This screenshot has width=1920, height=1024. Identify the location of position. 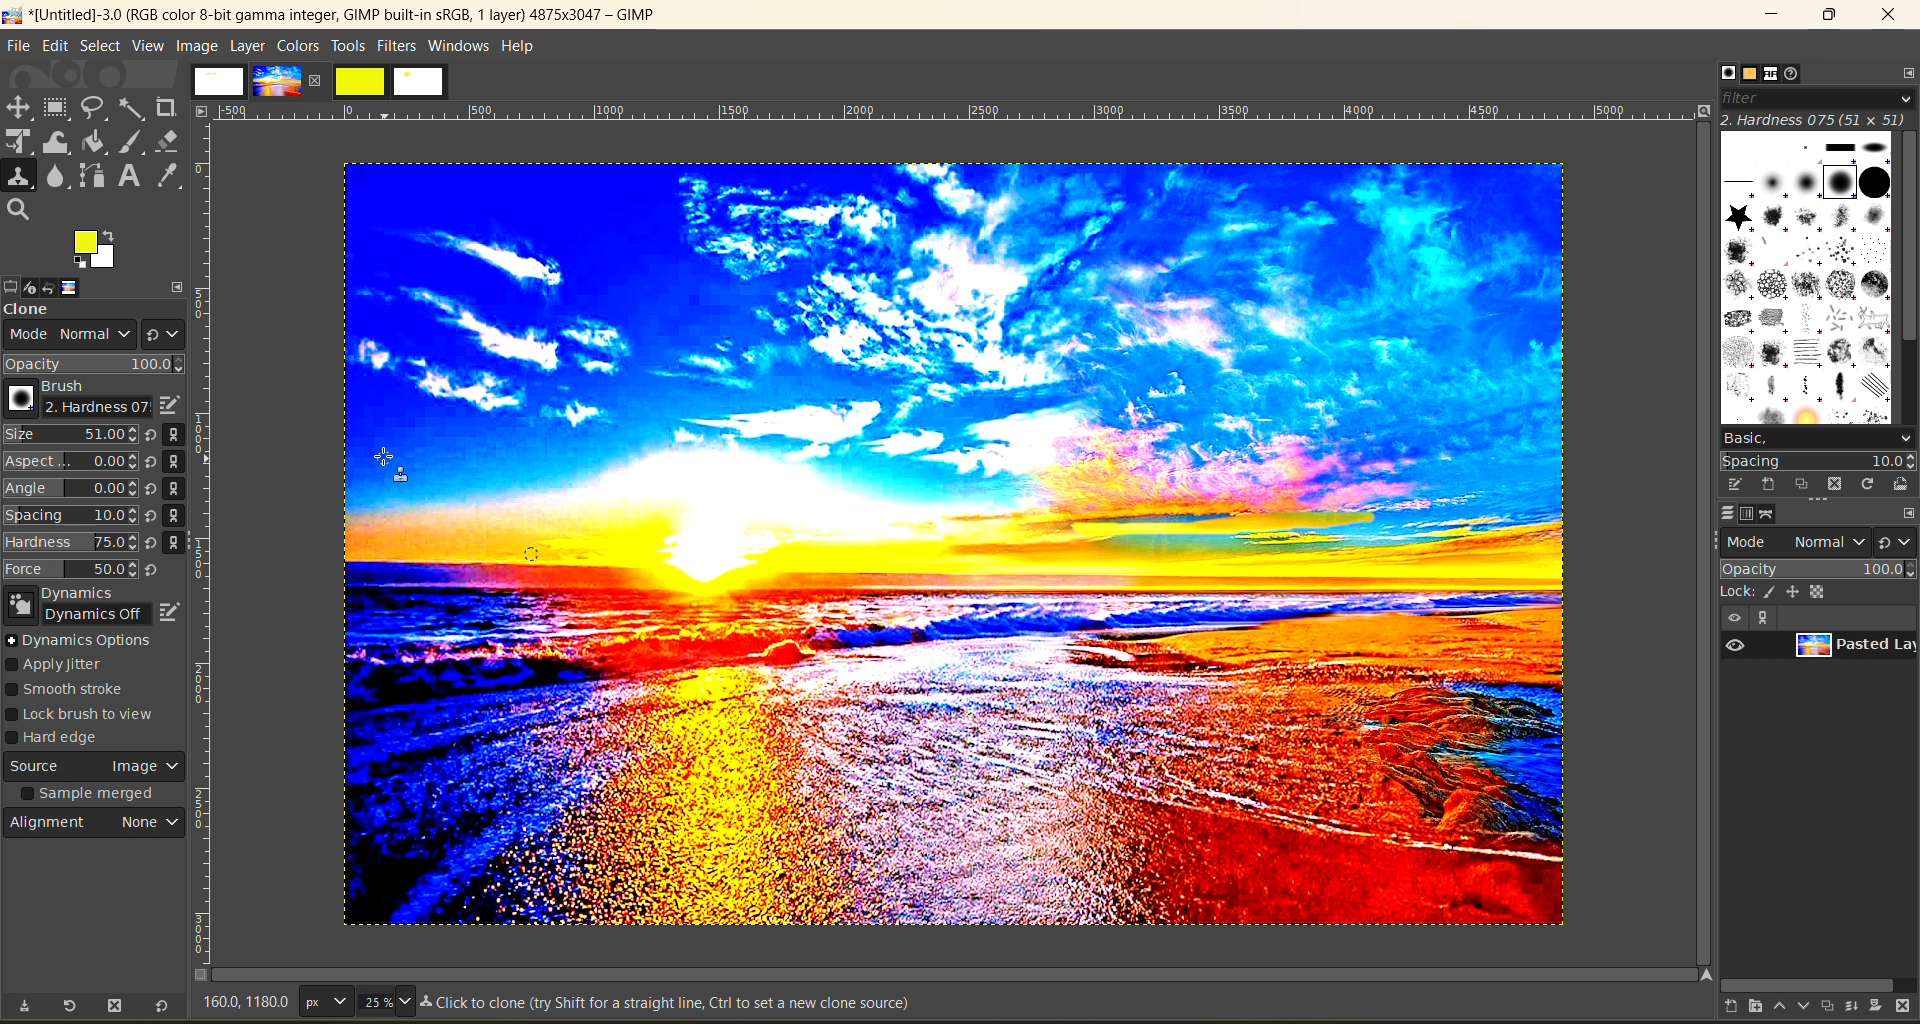
(1796, 591).